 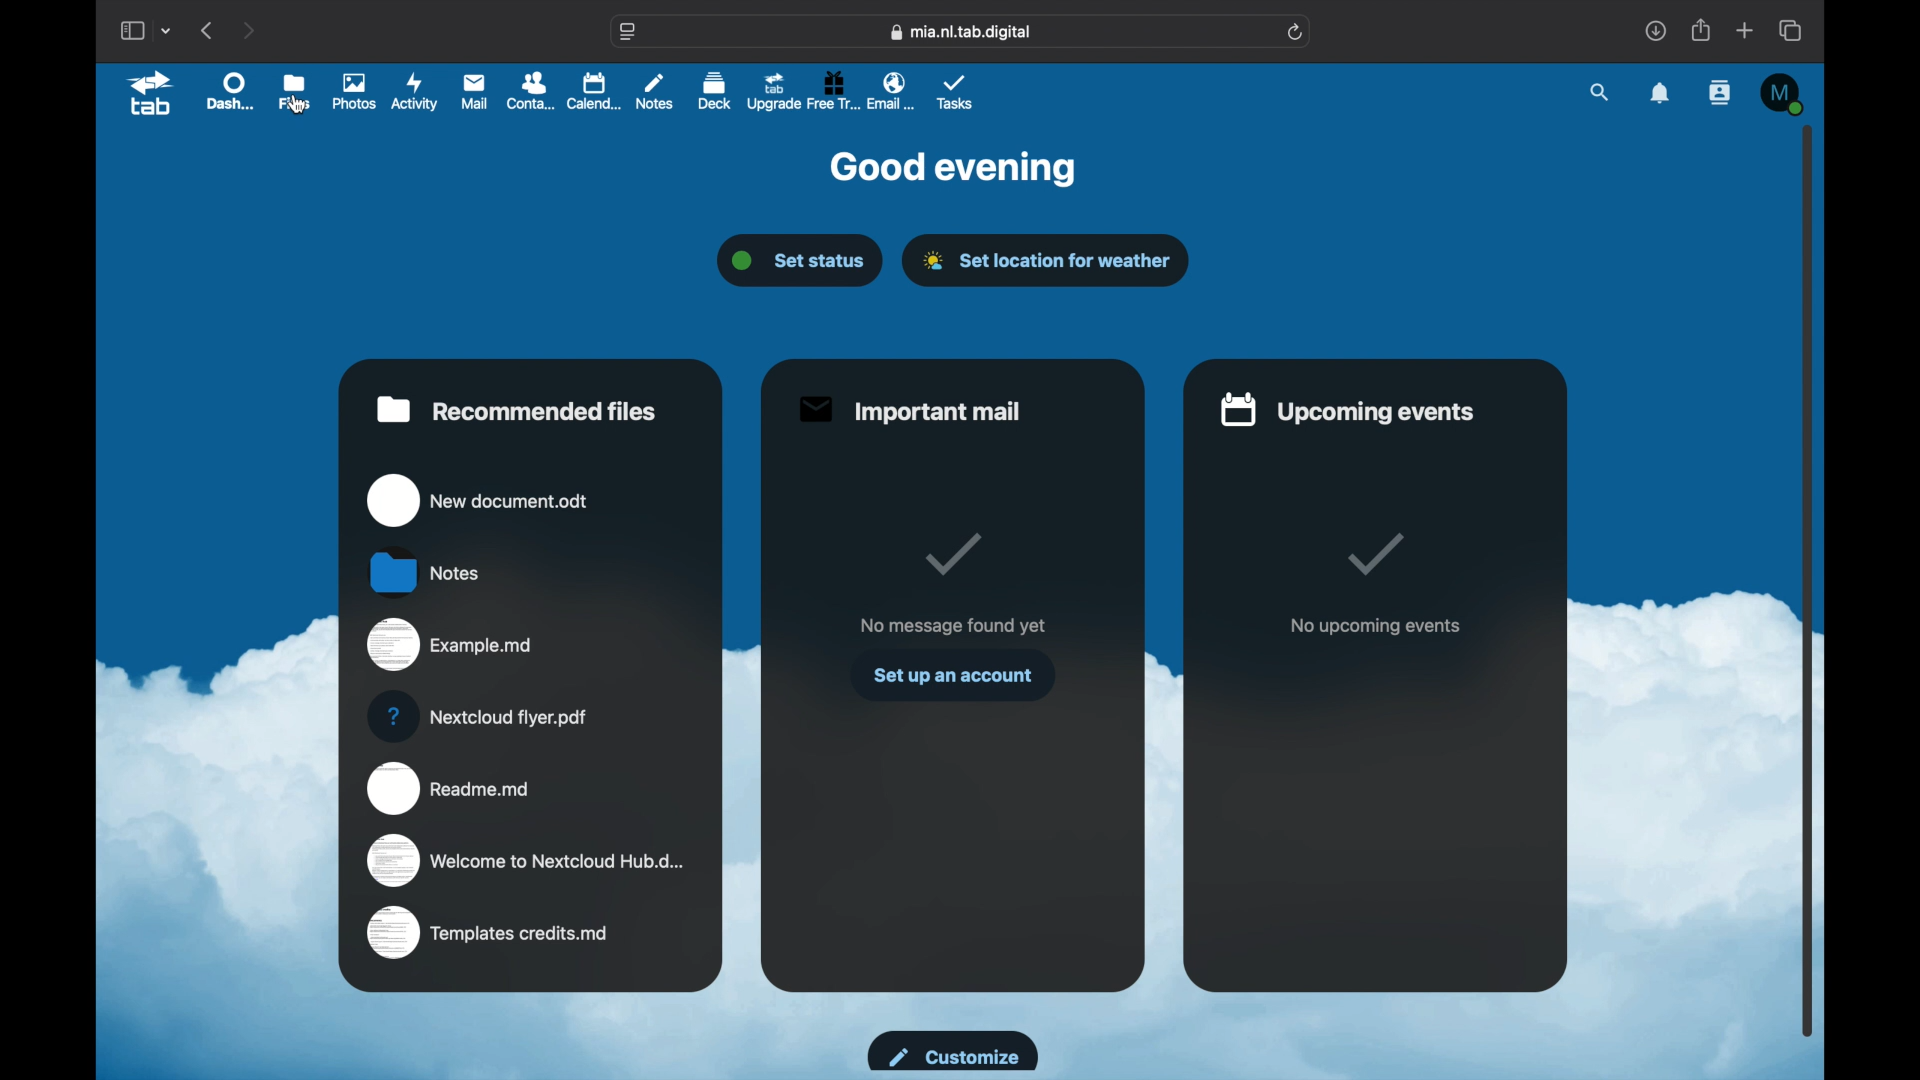 What do you see at coordinates (912, 409) in the screenshot?
I see `important mail` at bounding box center [912, 409].